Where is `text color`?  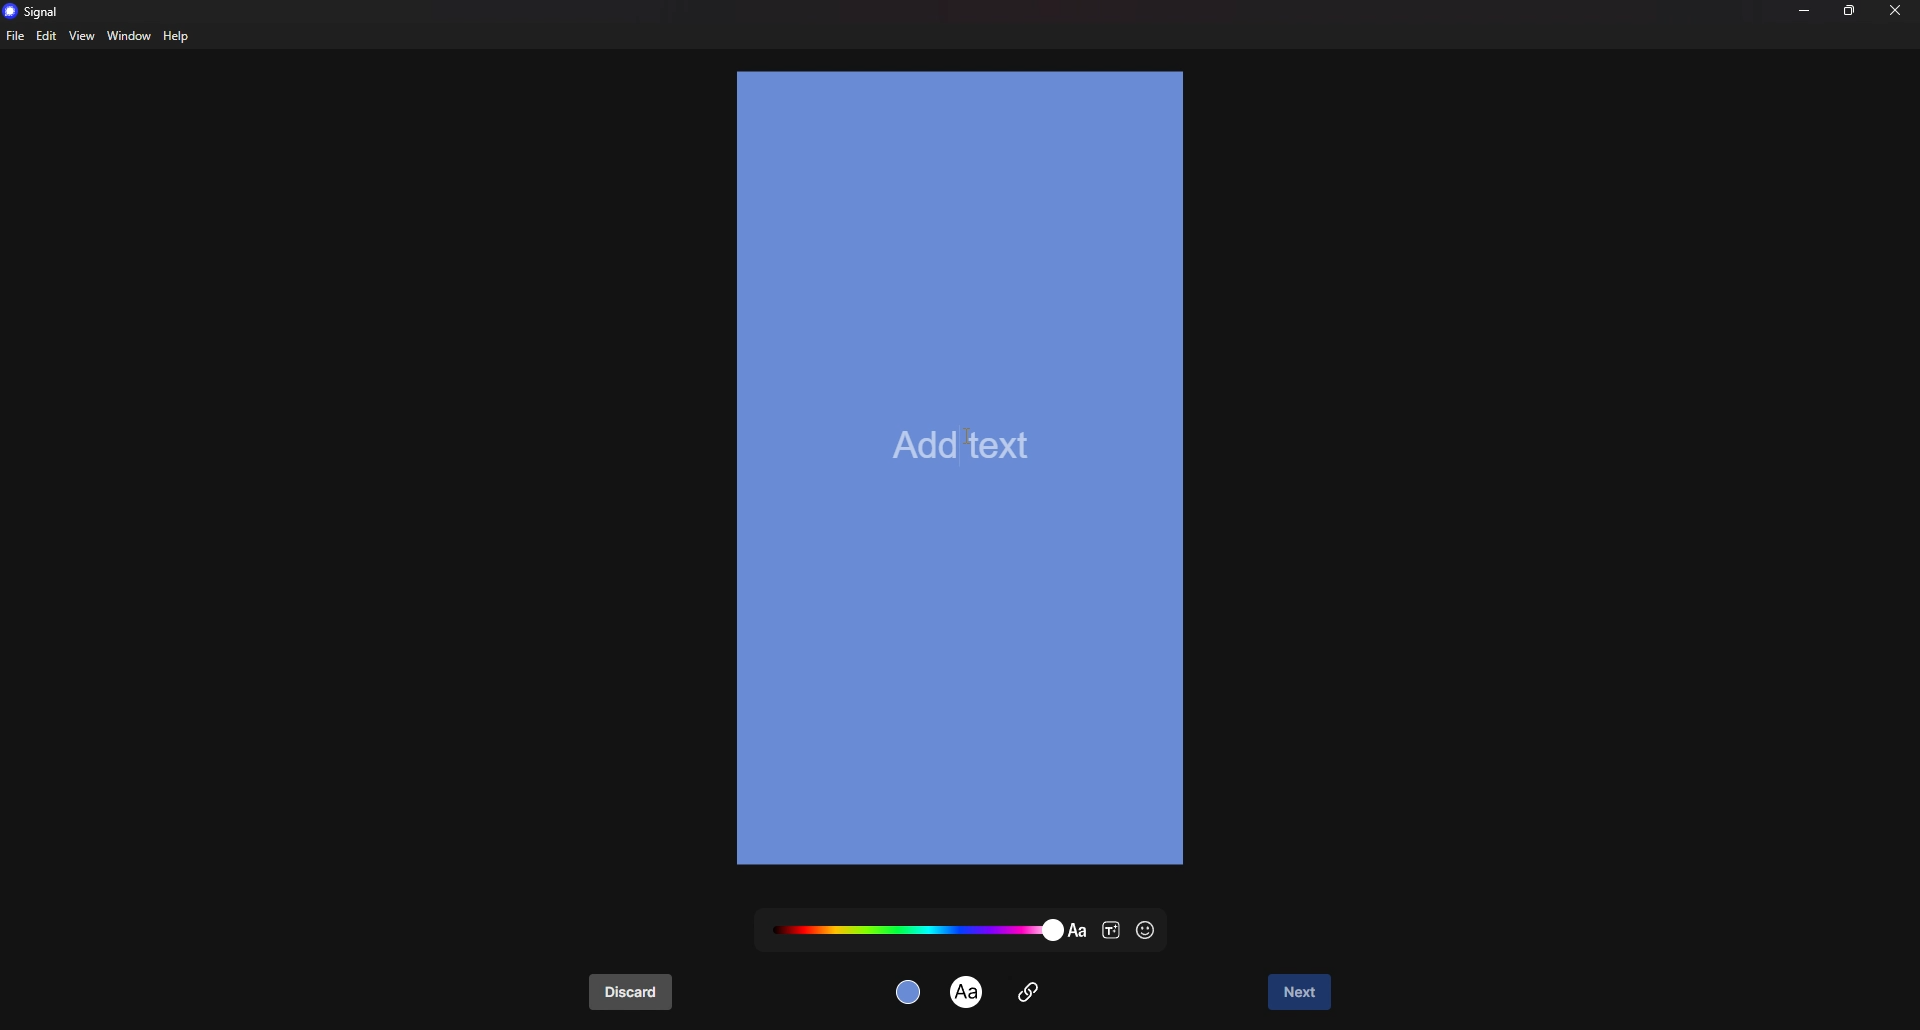 text color is located at coordinates (915, 929).